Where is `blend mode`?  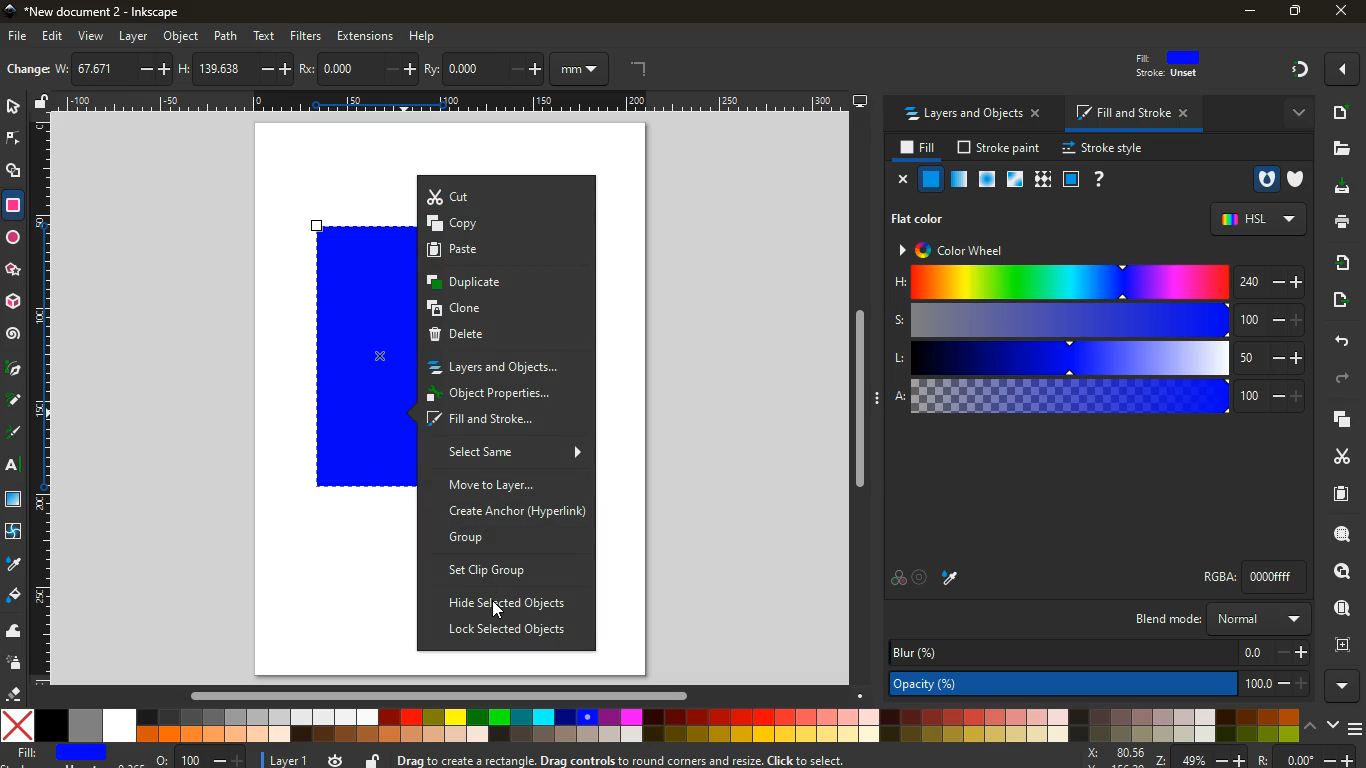 blend mode is located at coordinates (1221, 619).